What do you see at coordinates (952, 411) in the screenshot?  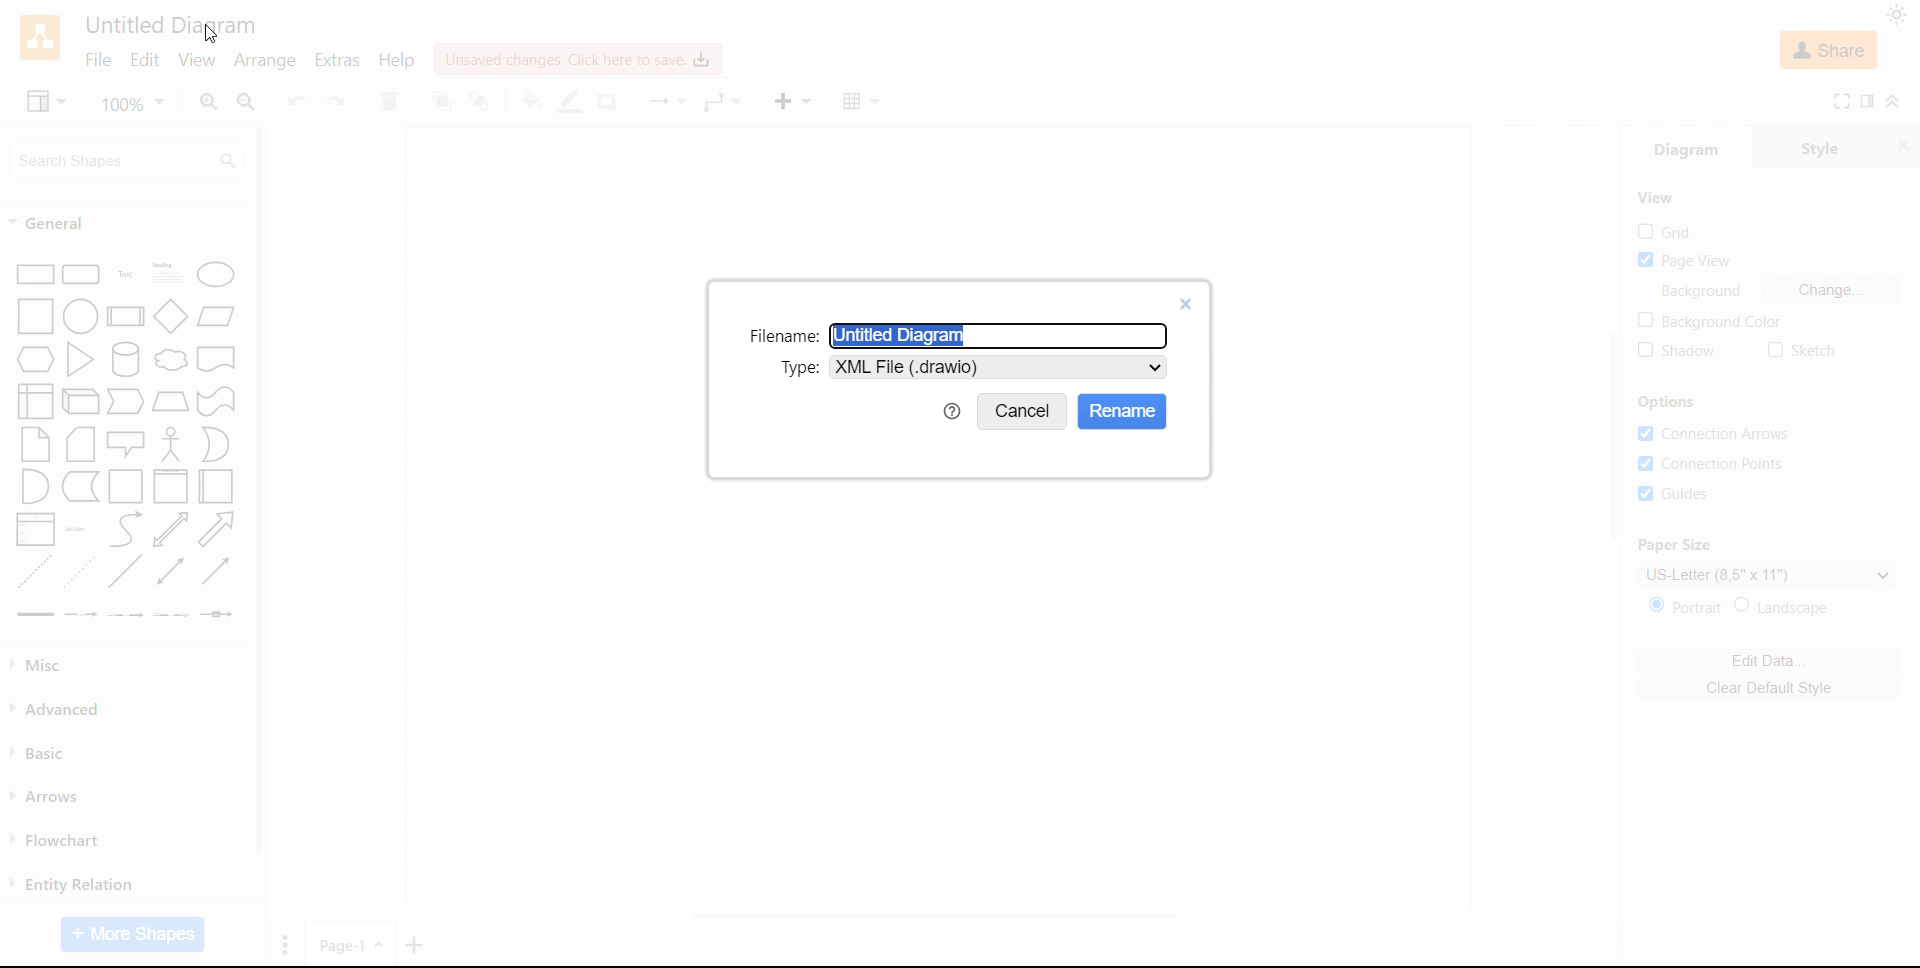 I see `help ` at bounding box center [952, 411].